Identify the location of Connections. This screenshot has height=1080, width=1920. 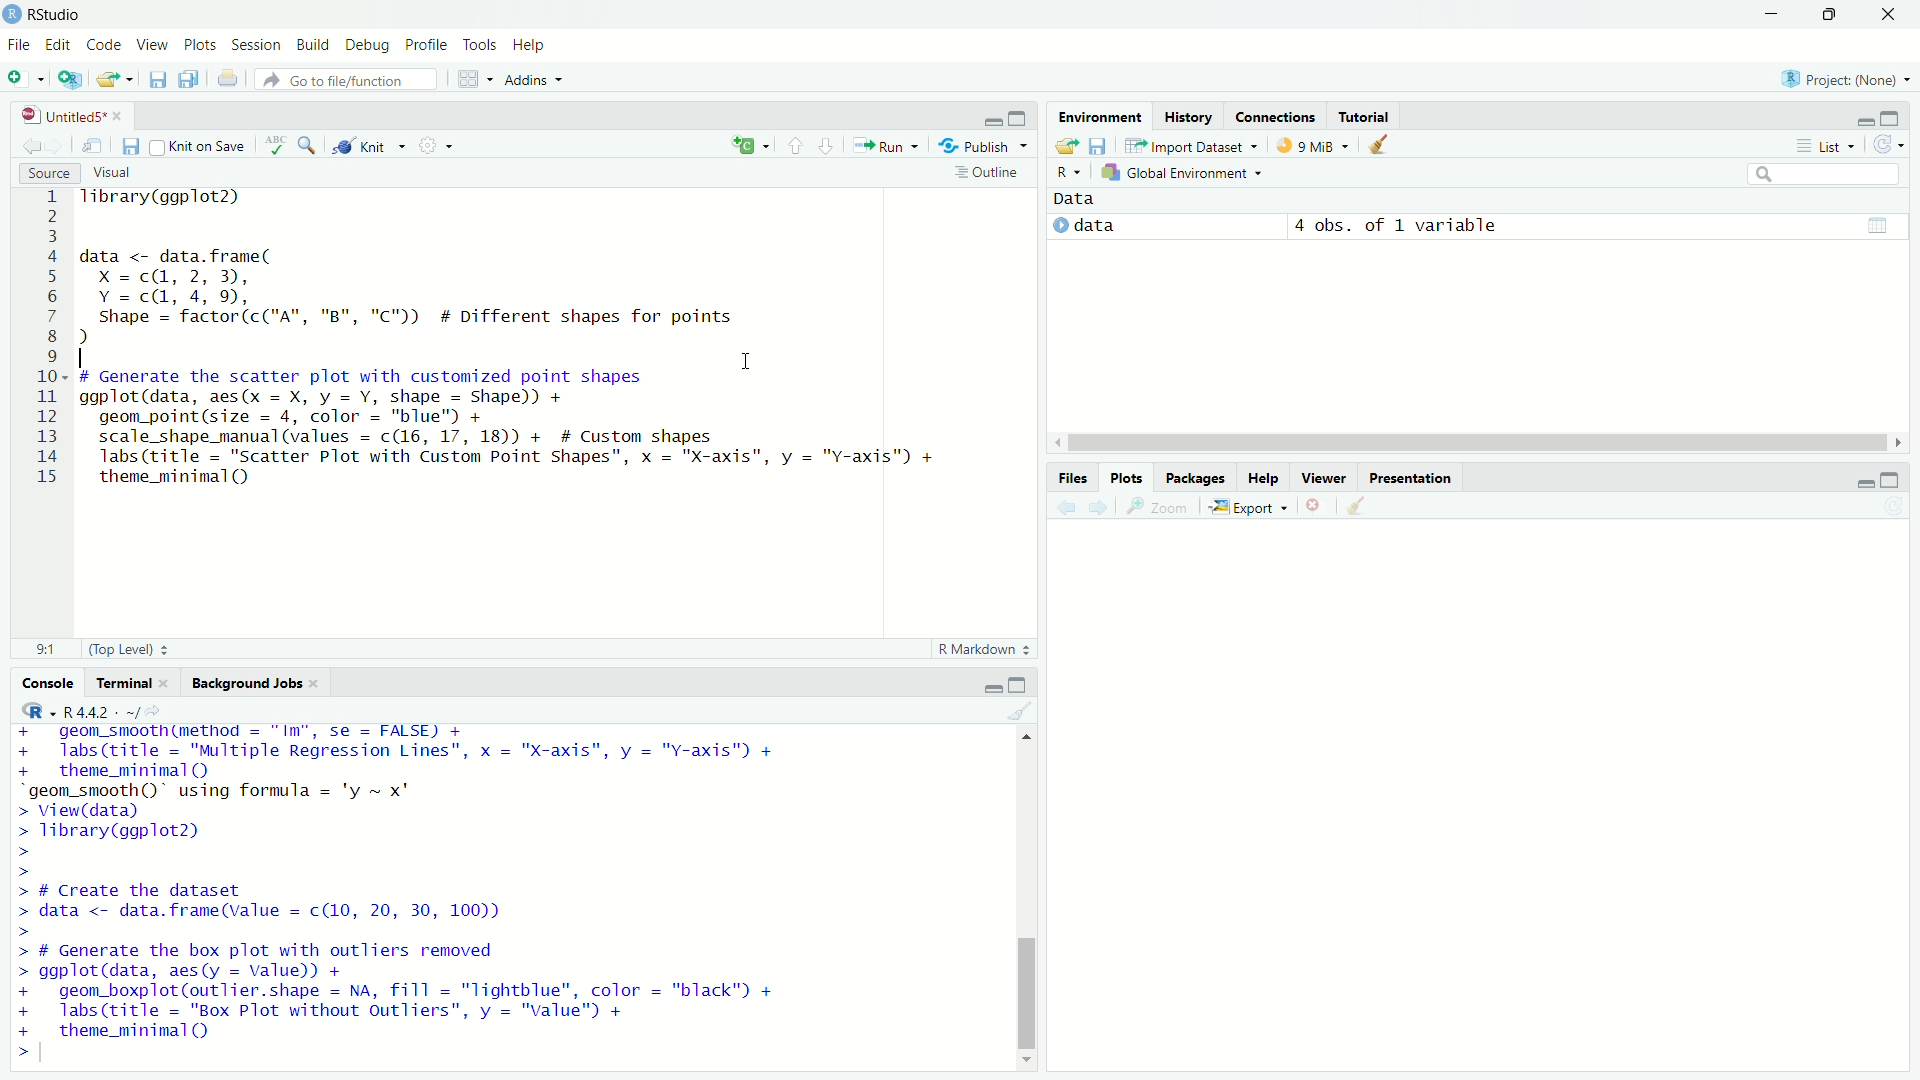
(1274, 115).